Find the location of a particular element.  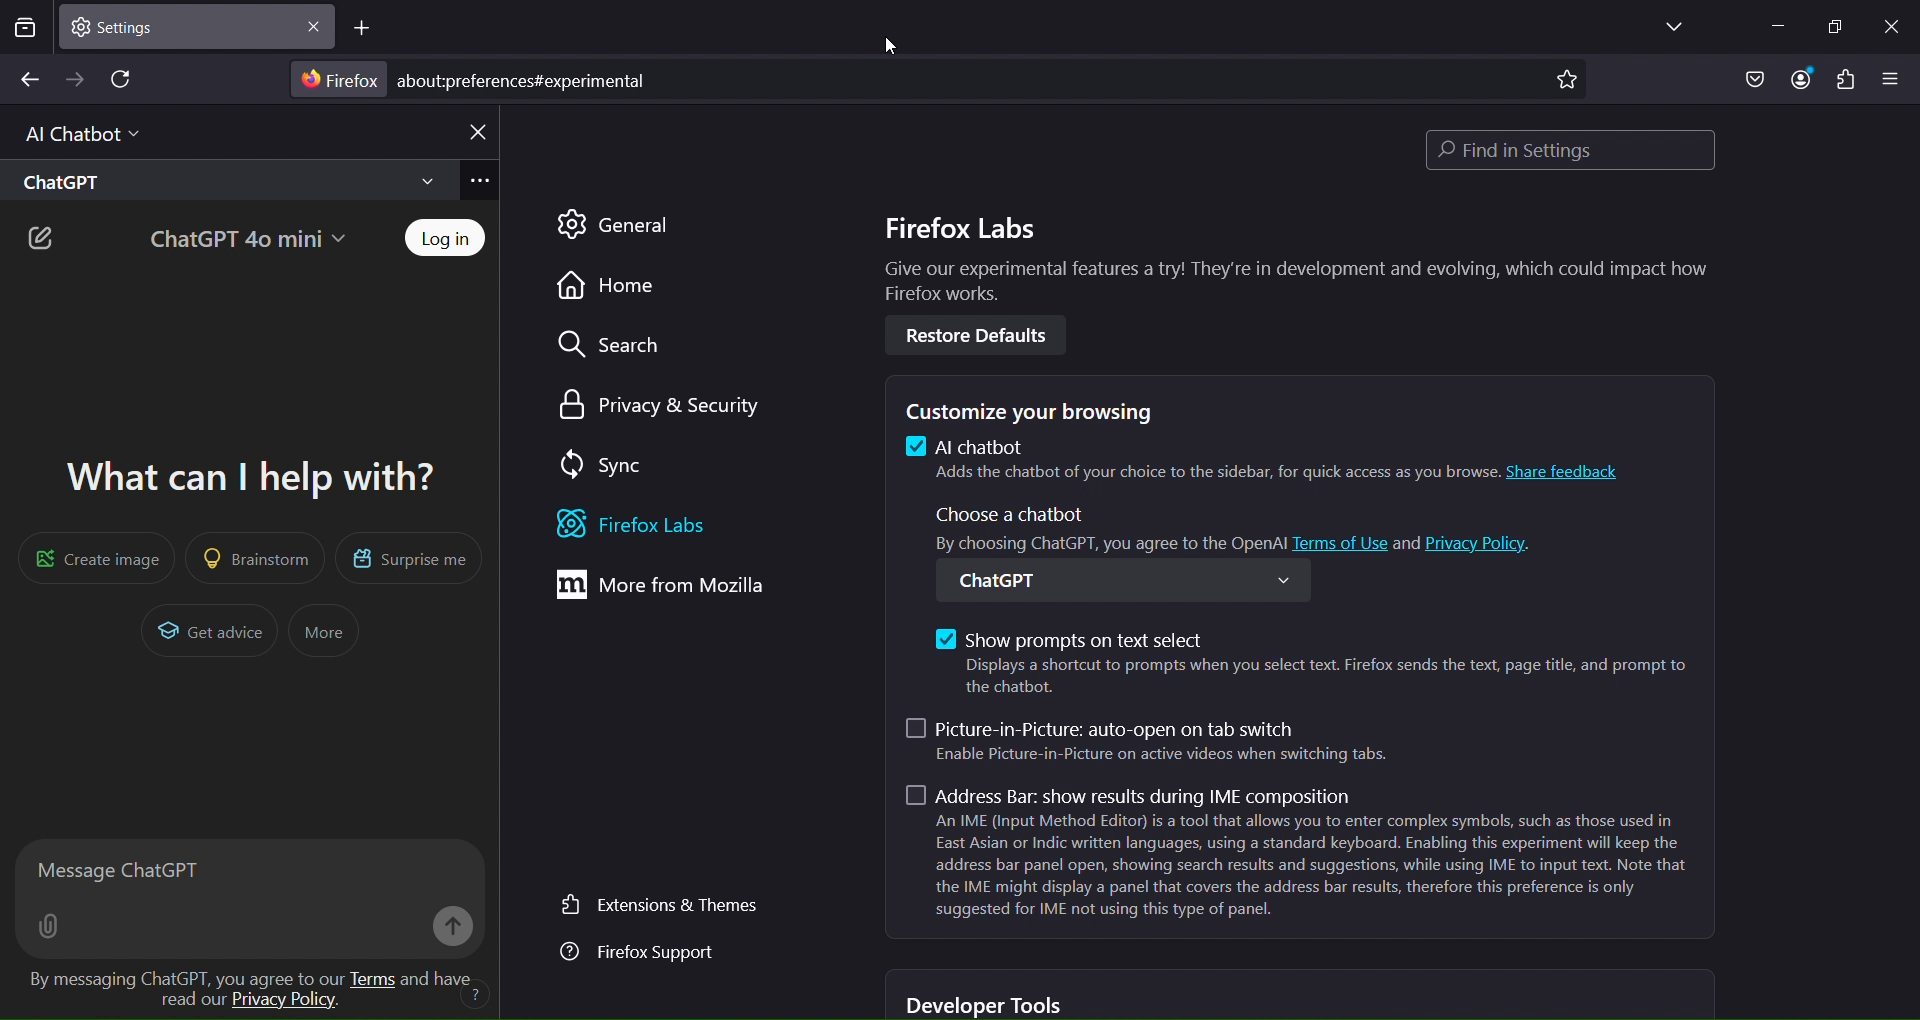

[J Picture-in-Picture: auto-open on tab switch
Enable Picture-in-Picture on active videos when switching tabs. is located at coordinates (1154, 744).